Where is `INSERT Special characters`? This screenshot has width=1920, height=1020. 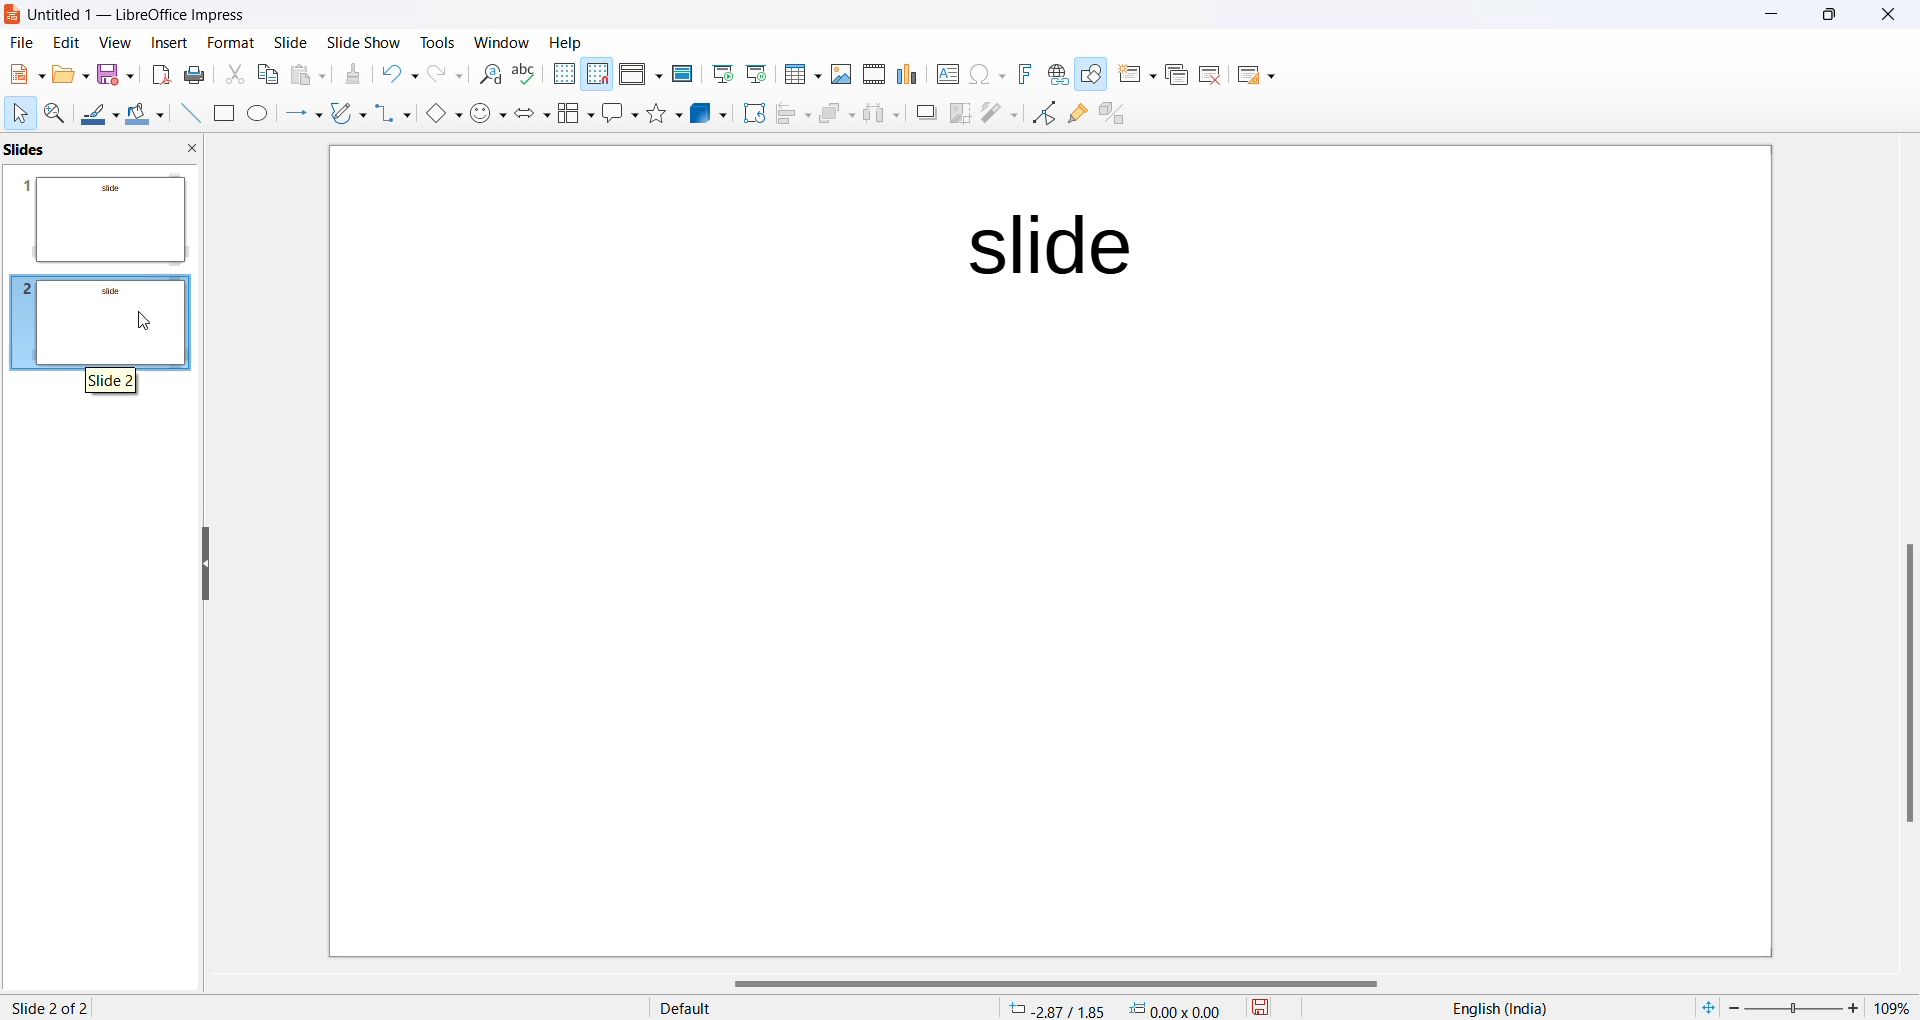
INSERT Special characters is located at coordinates (983, 74).